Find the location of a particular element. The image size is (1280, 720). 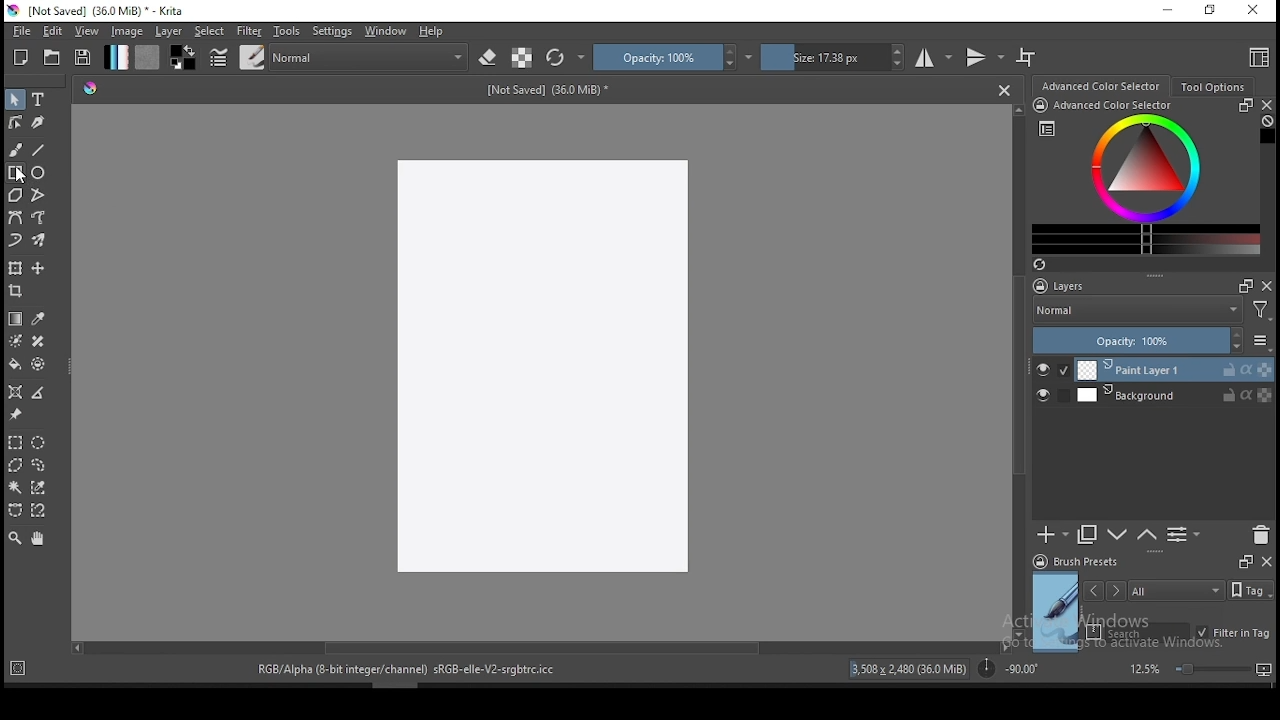

scroll bar is located at coordinates (1020, 370).